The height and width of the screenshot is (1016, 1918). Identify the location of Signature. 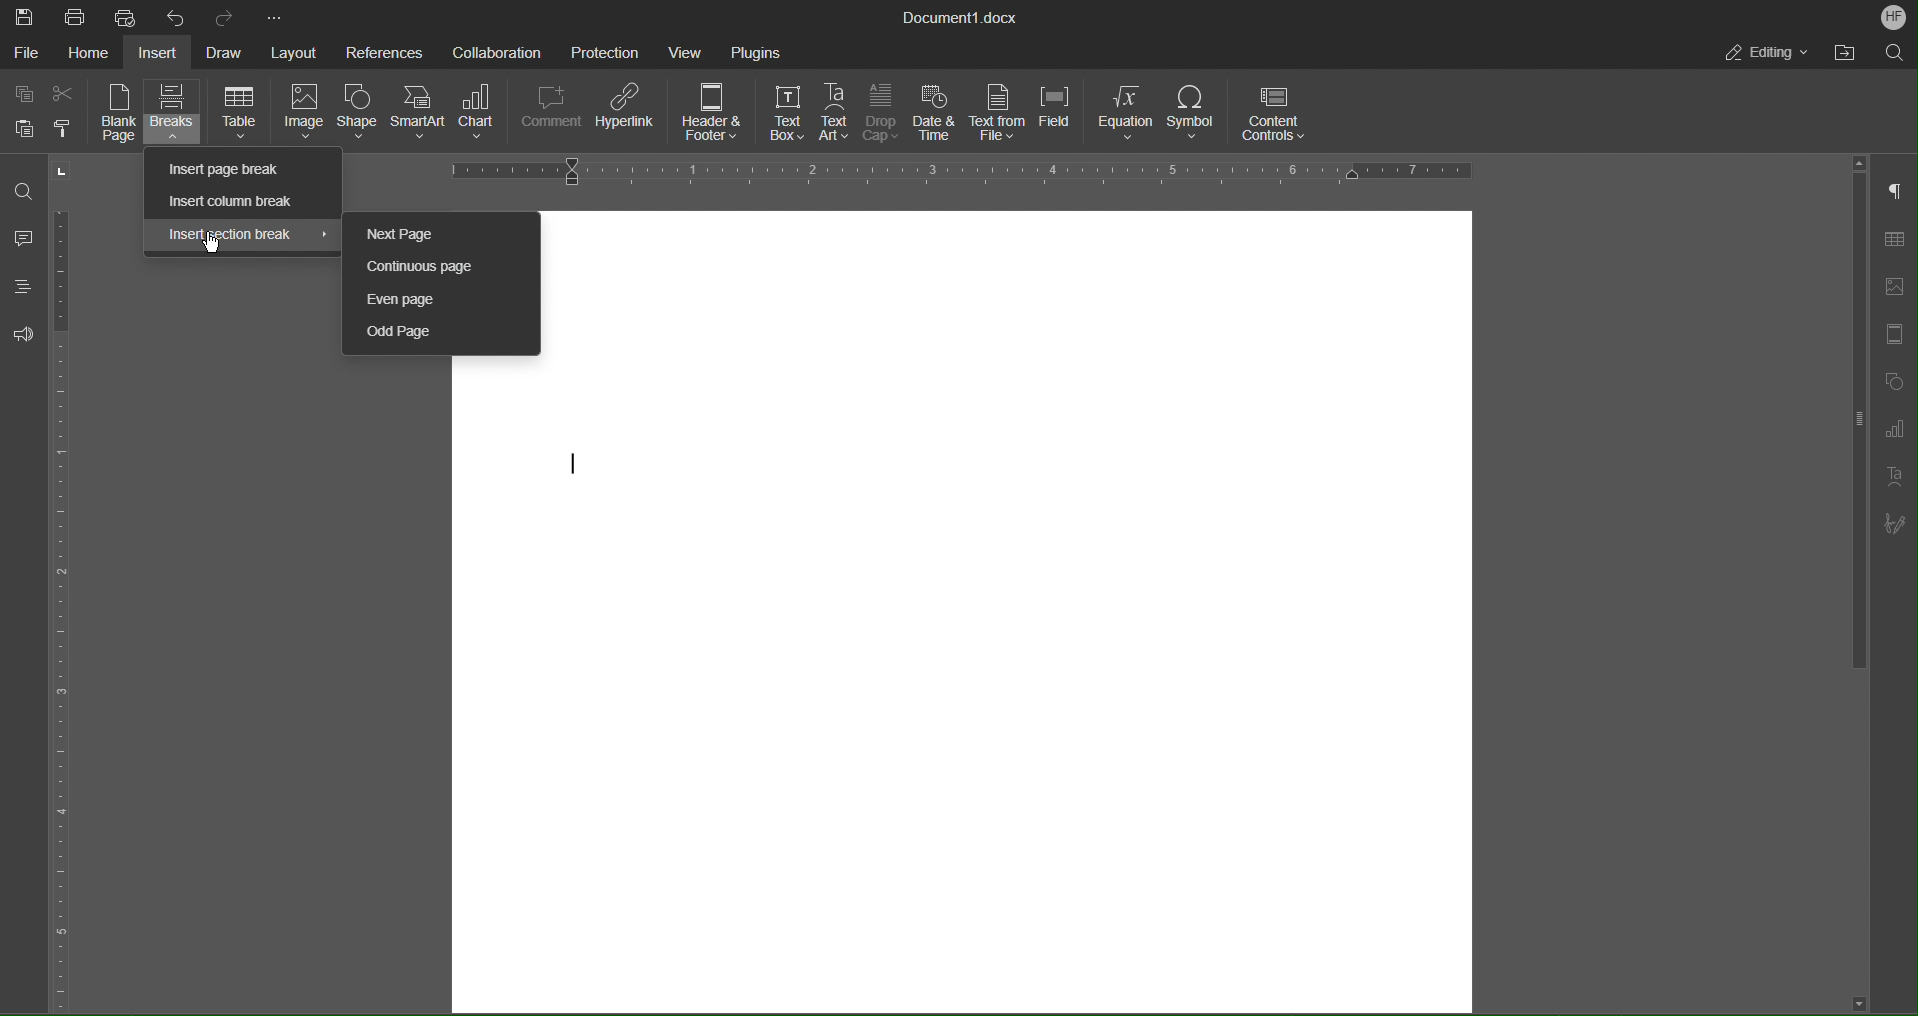
(1894, 524).